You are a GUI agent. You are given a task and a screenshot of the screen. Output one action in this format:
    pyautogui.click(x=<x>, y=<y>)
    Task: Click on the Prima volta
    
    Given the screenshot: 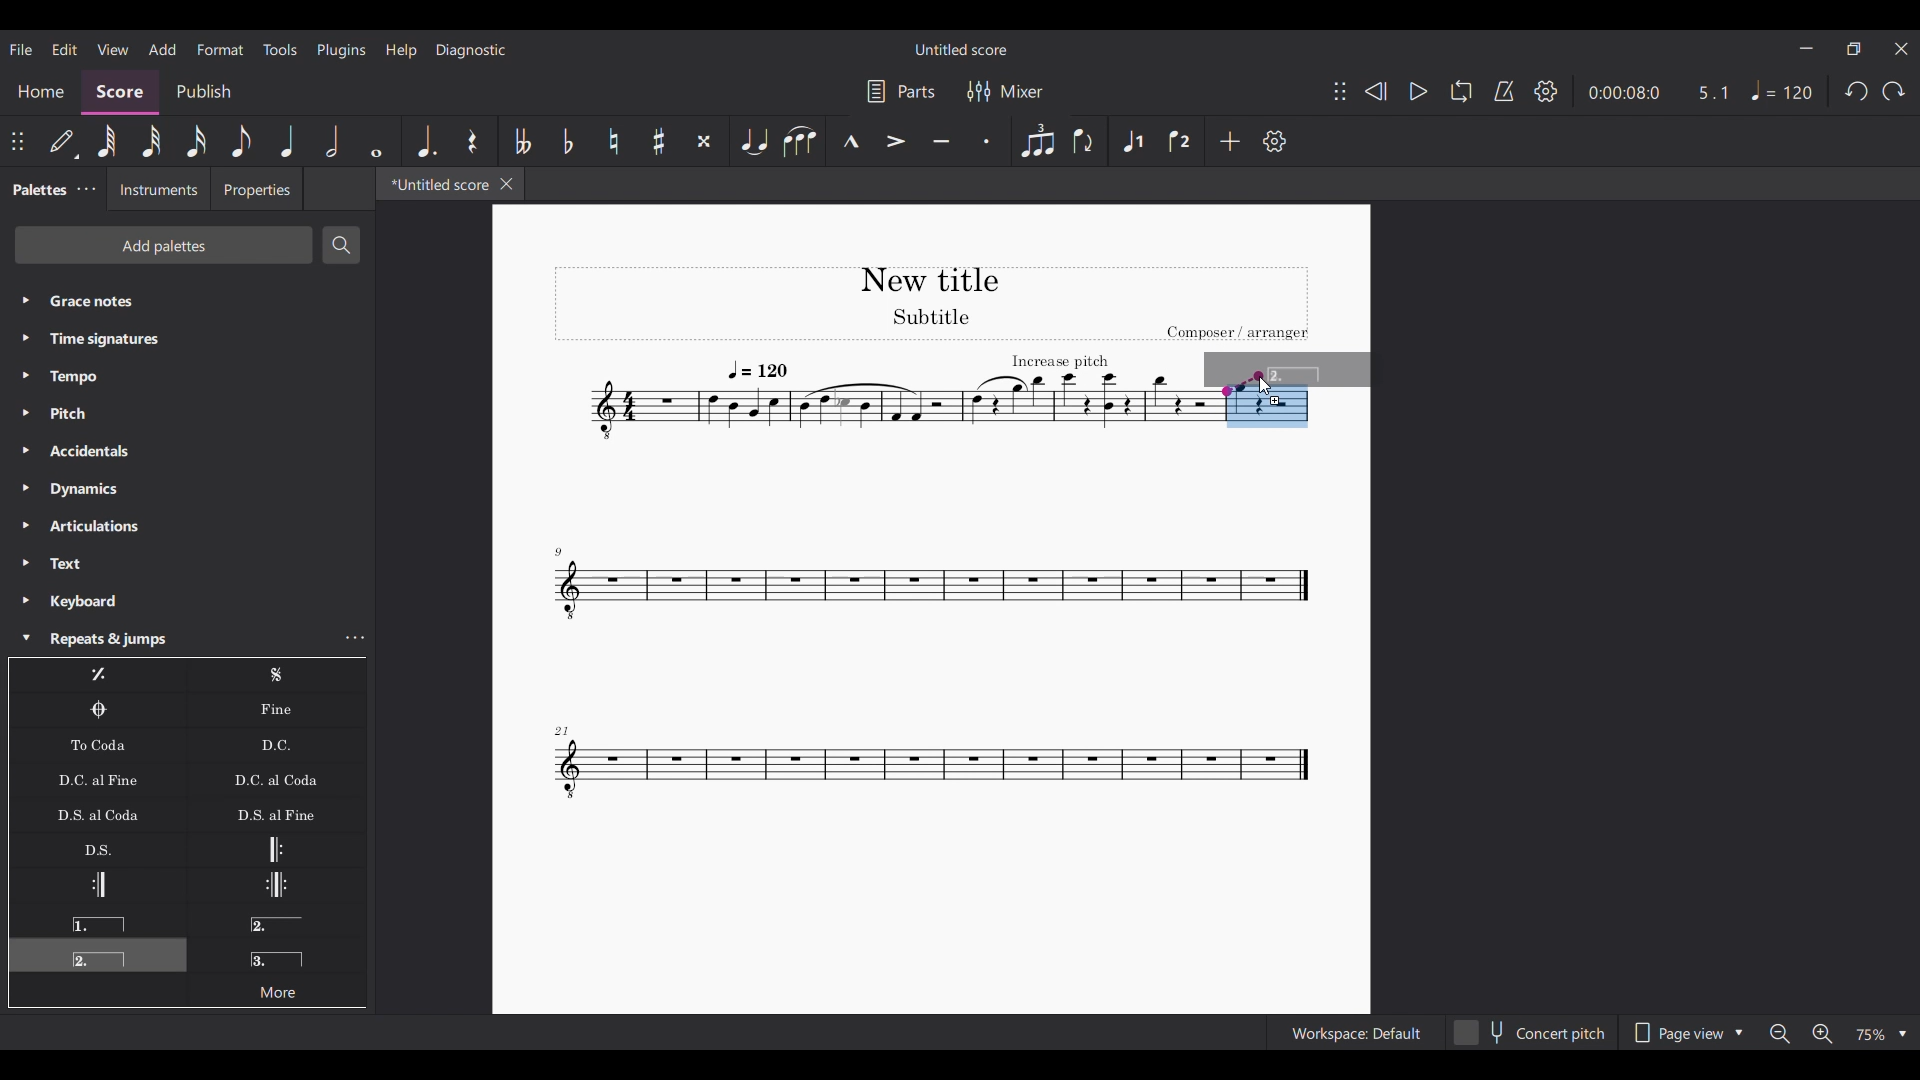 What is the action you would take?
    pyautogui.click(x=97, y=920)
    